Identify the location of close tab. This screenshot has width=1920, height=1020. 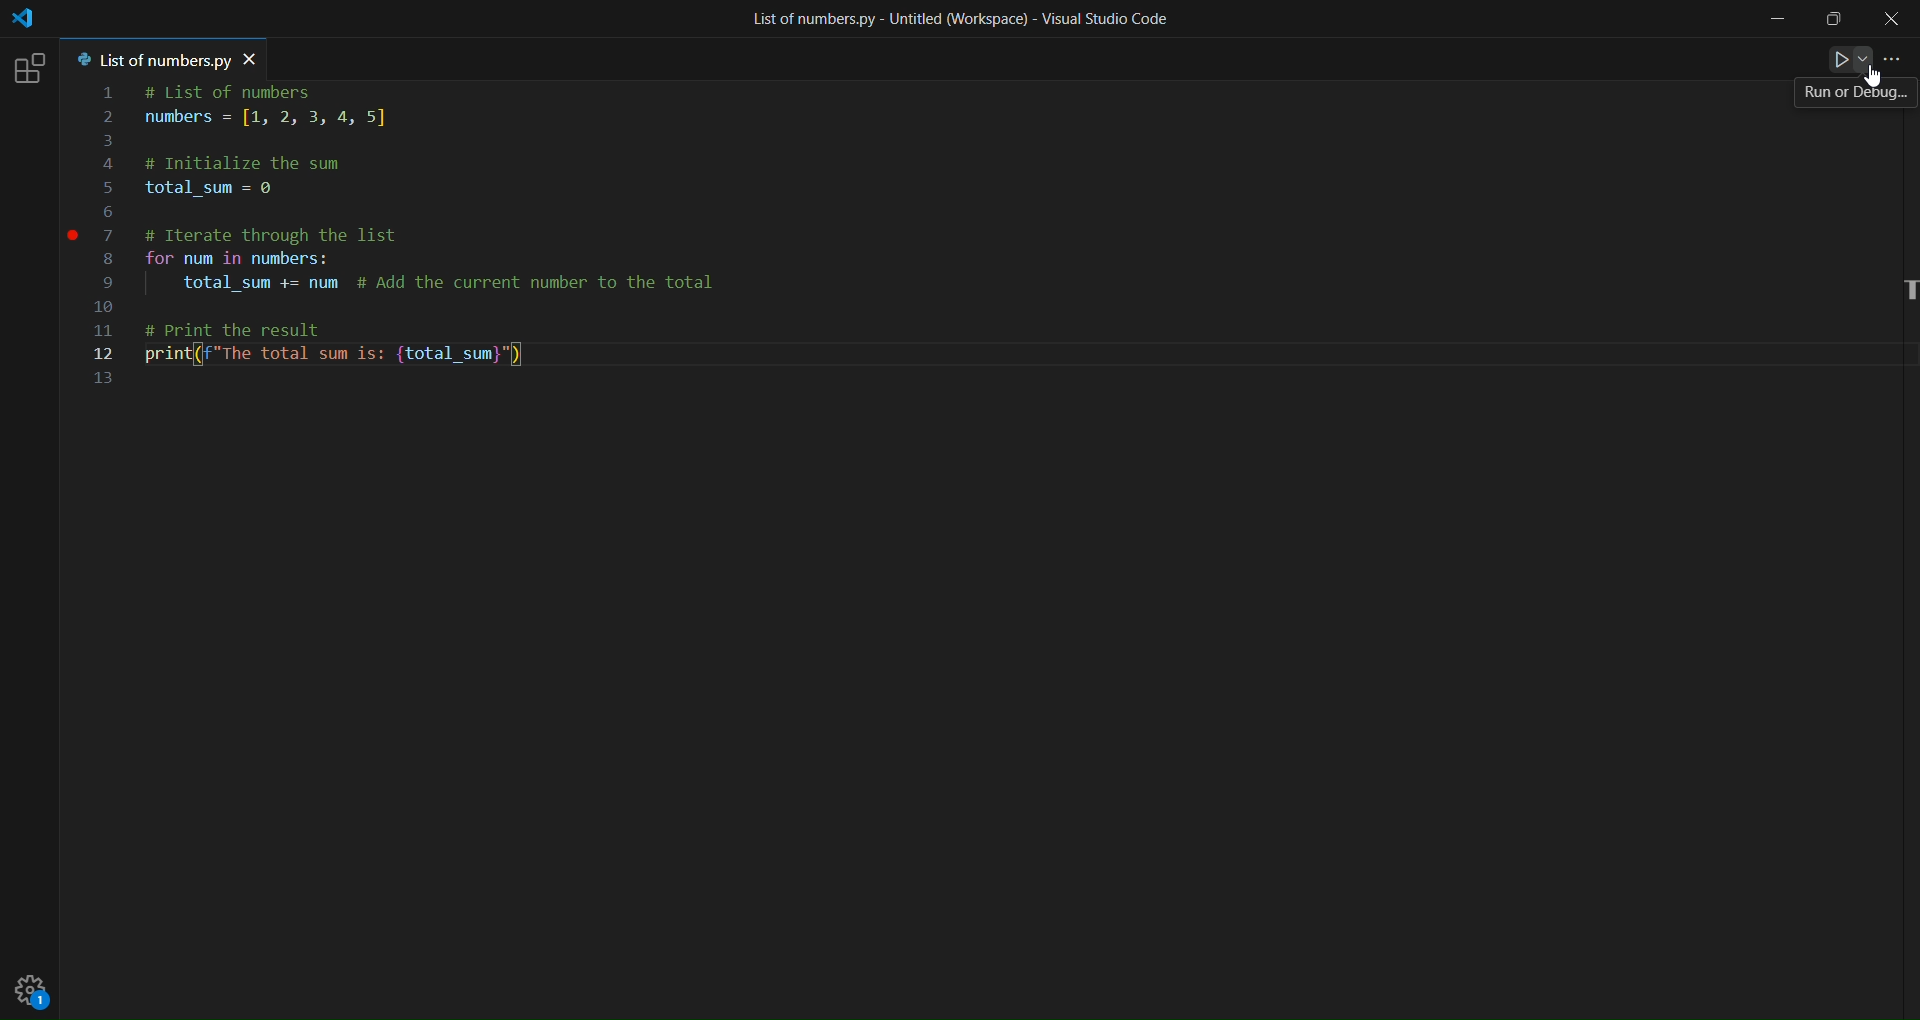
(254, 58).